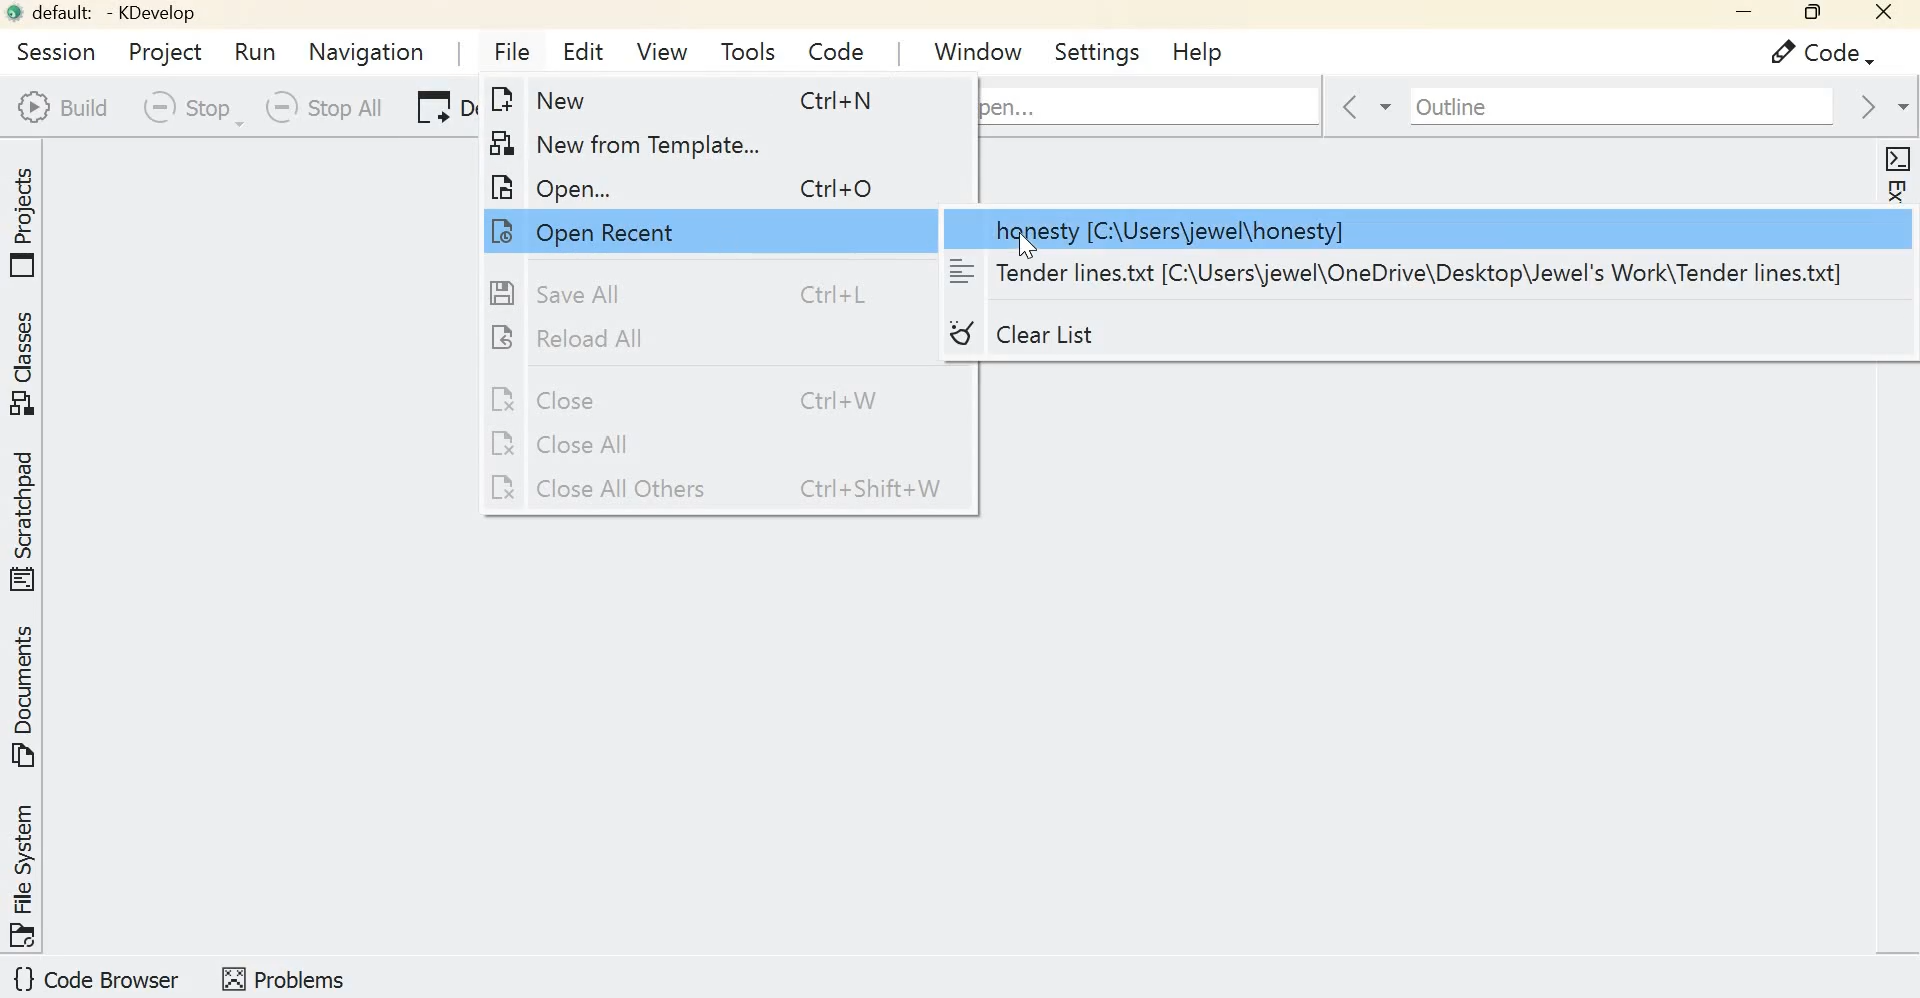 The image size is (1920, 998). What do you see at coordinates (1101, 51) in the screenshot?
I see `Settings` at bounding box center [1101, 51].